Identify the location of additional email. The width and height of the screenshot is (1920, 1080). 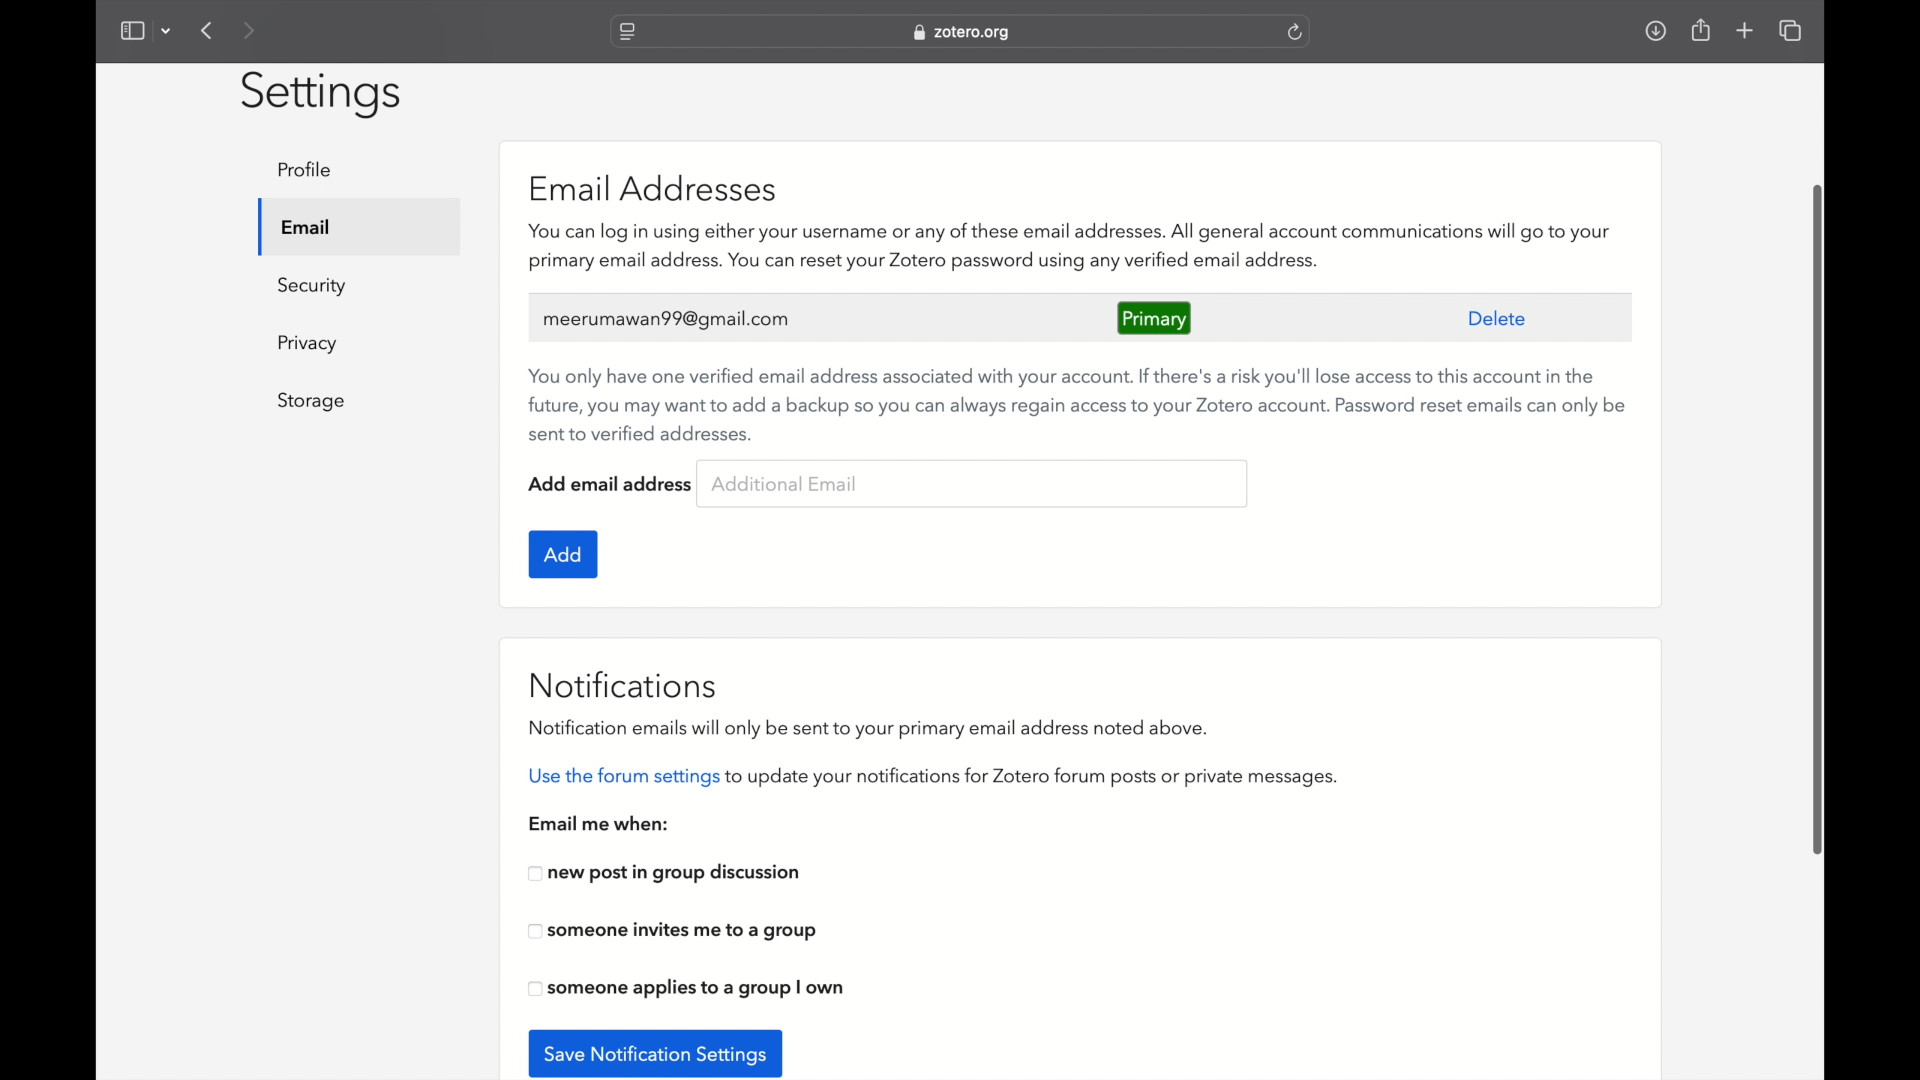
(786, 483).